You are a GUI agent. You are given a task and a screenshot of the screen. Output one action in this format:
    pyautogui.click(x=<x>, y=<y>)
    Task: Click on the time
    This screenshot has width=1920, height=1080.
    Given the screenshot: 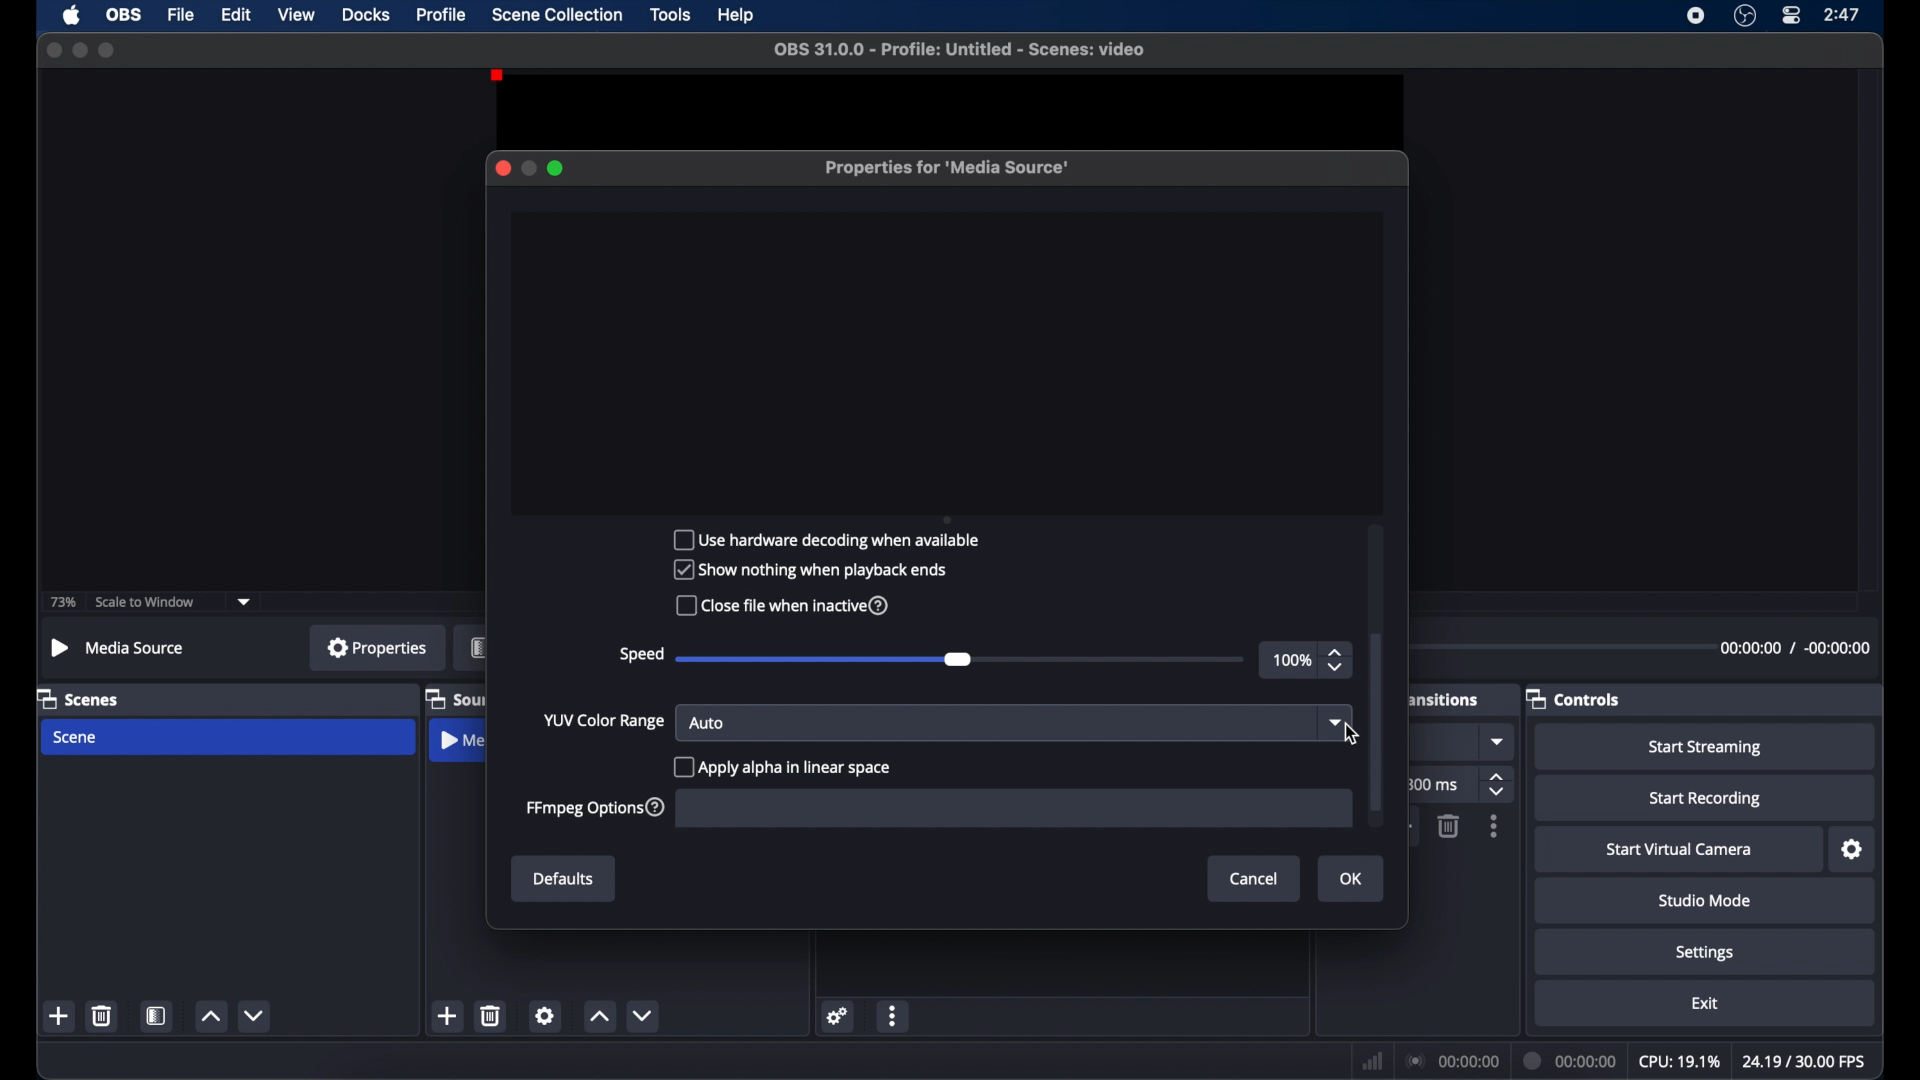 What is the action you would take?
    pyautogui.click(x=1843, y=15)
    